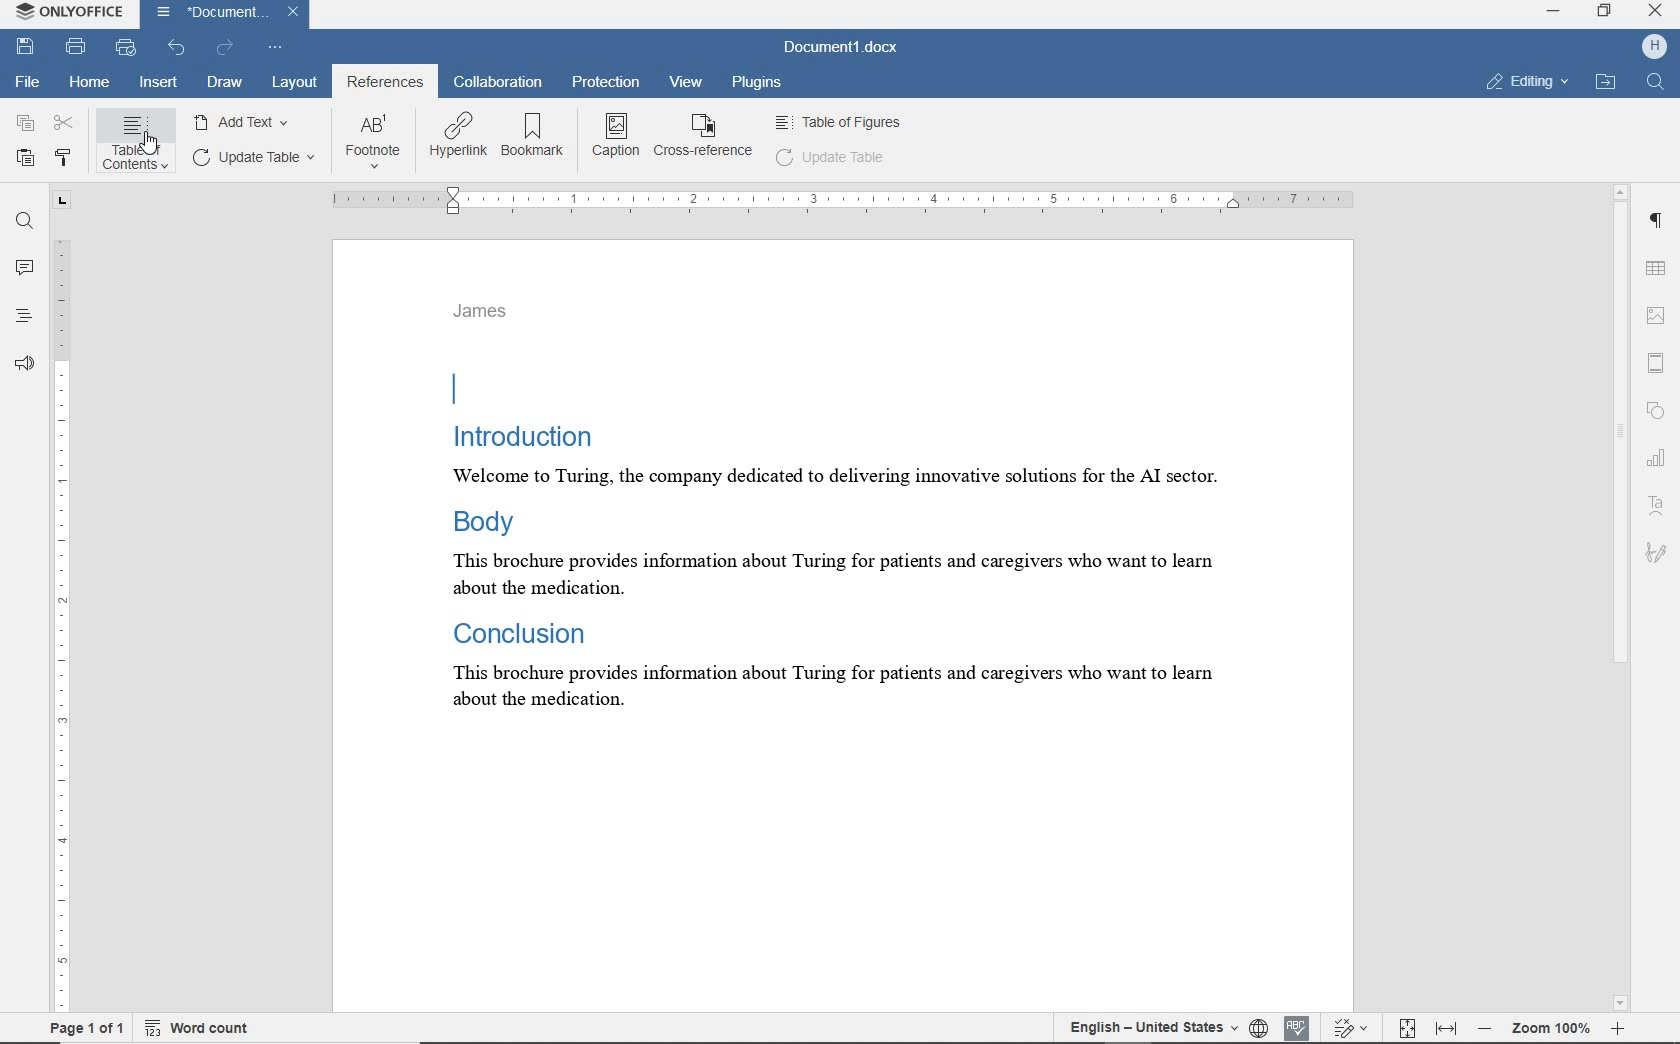 Image resolution: width=1680 pixels, height=1044 pixels. I want to click on EDITING, so click(1525, 84).